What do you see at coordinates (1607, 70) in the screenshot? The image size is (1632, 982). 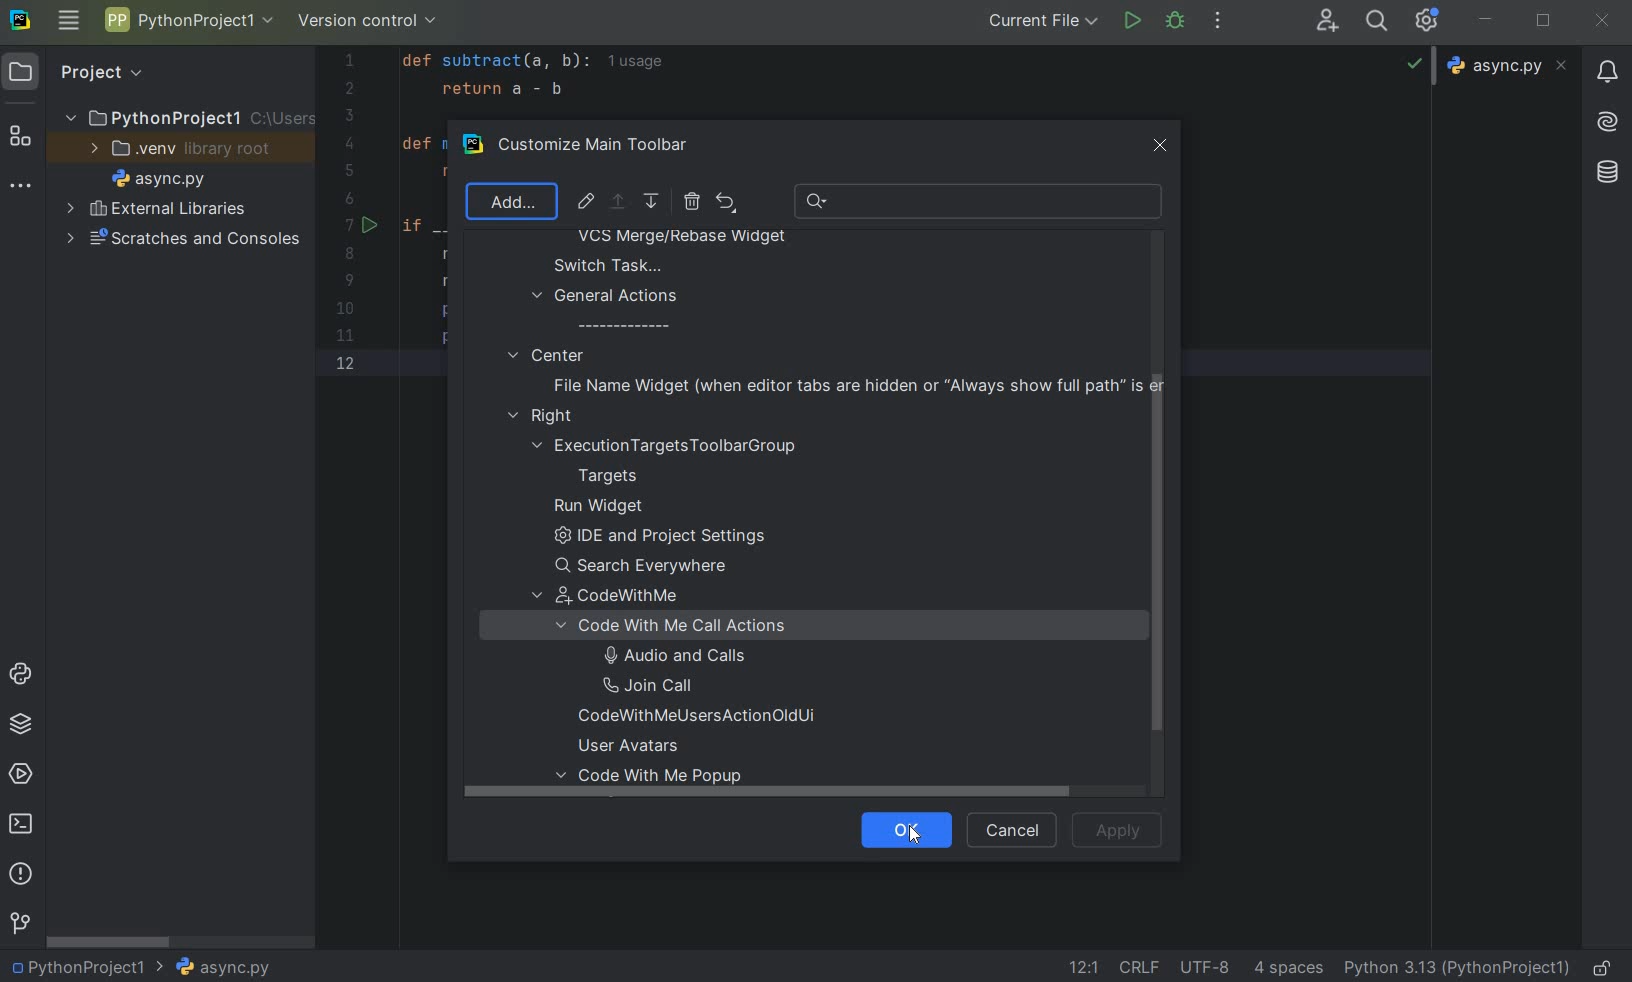 I see `updates` at bounding box center [1607, 70].